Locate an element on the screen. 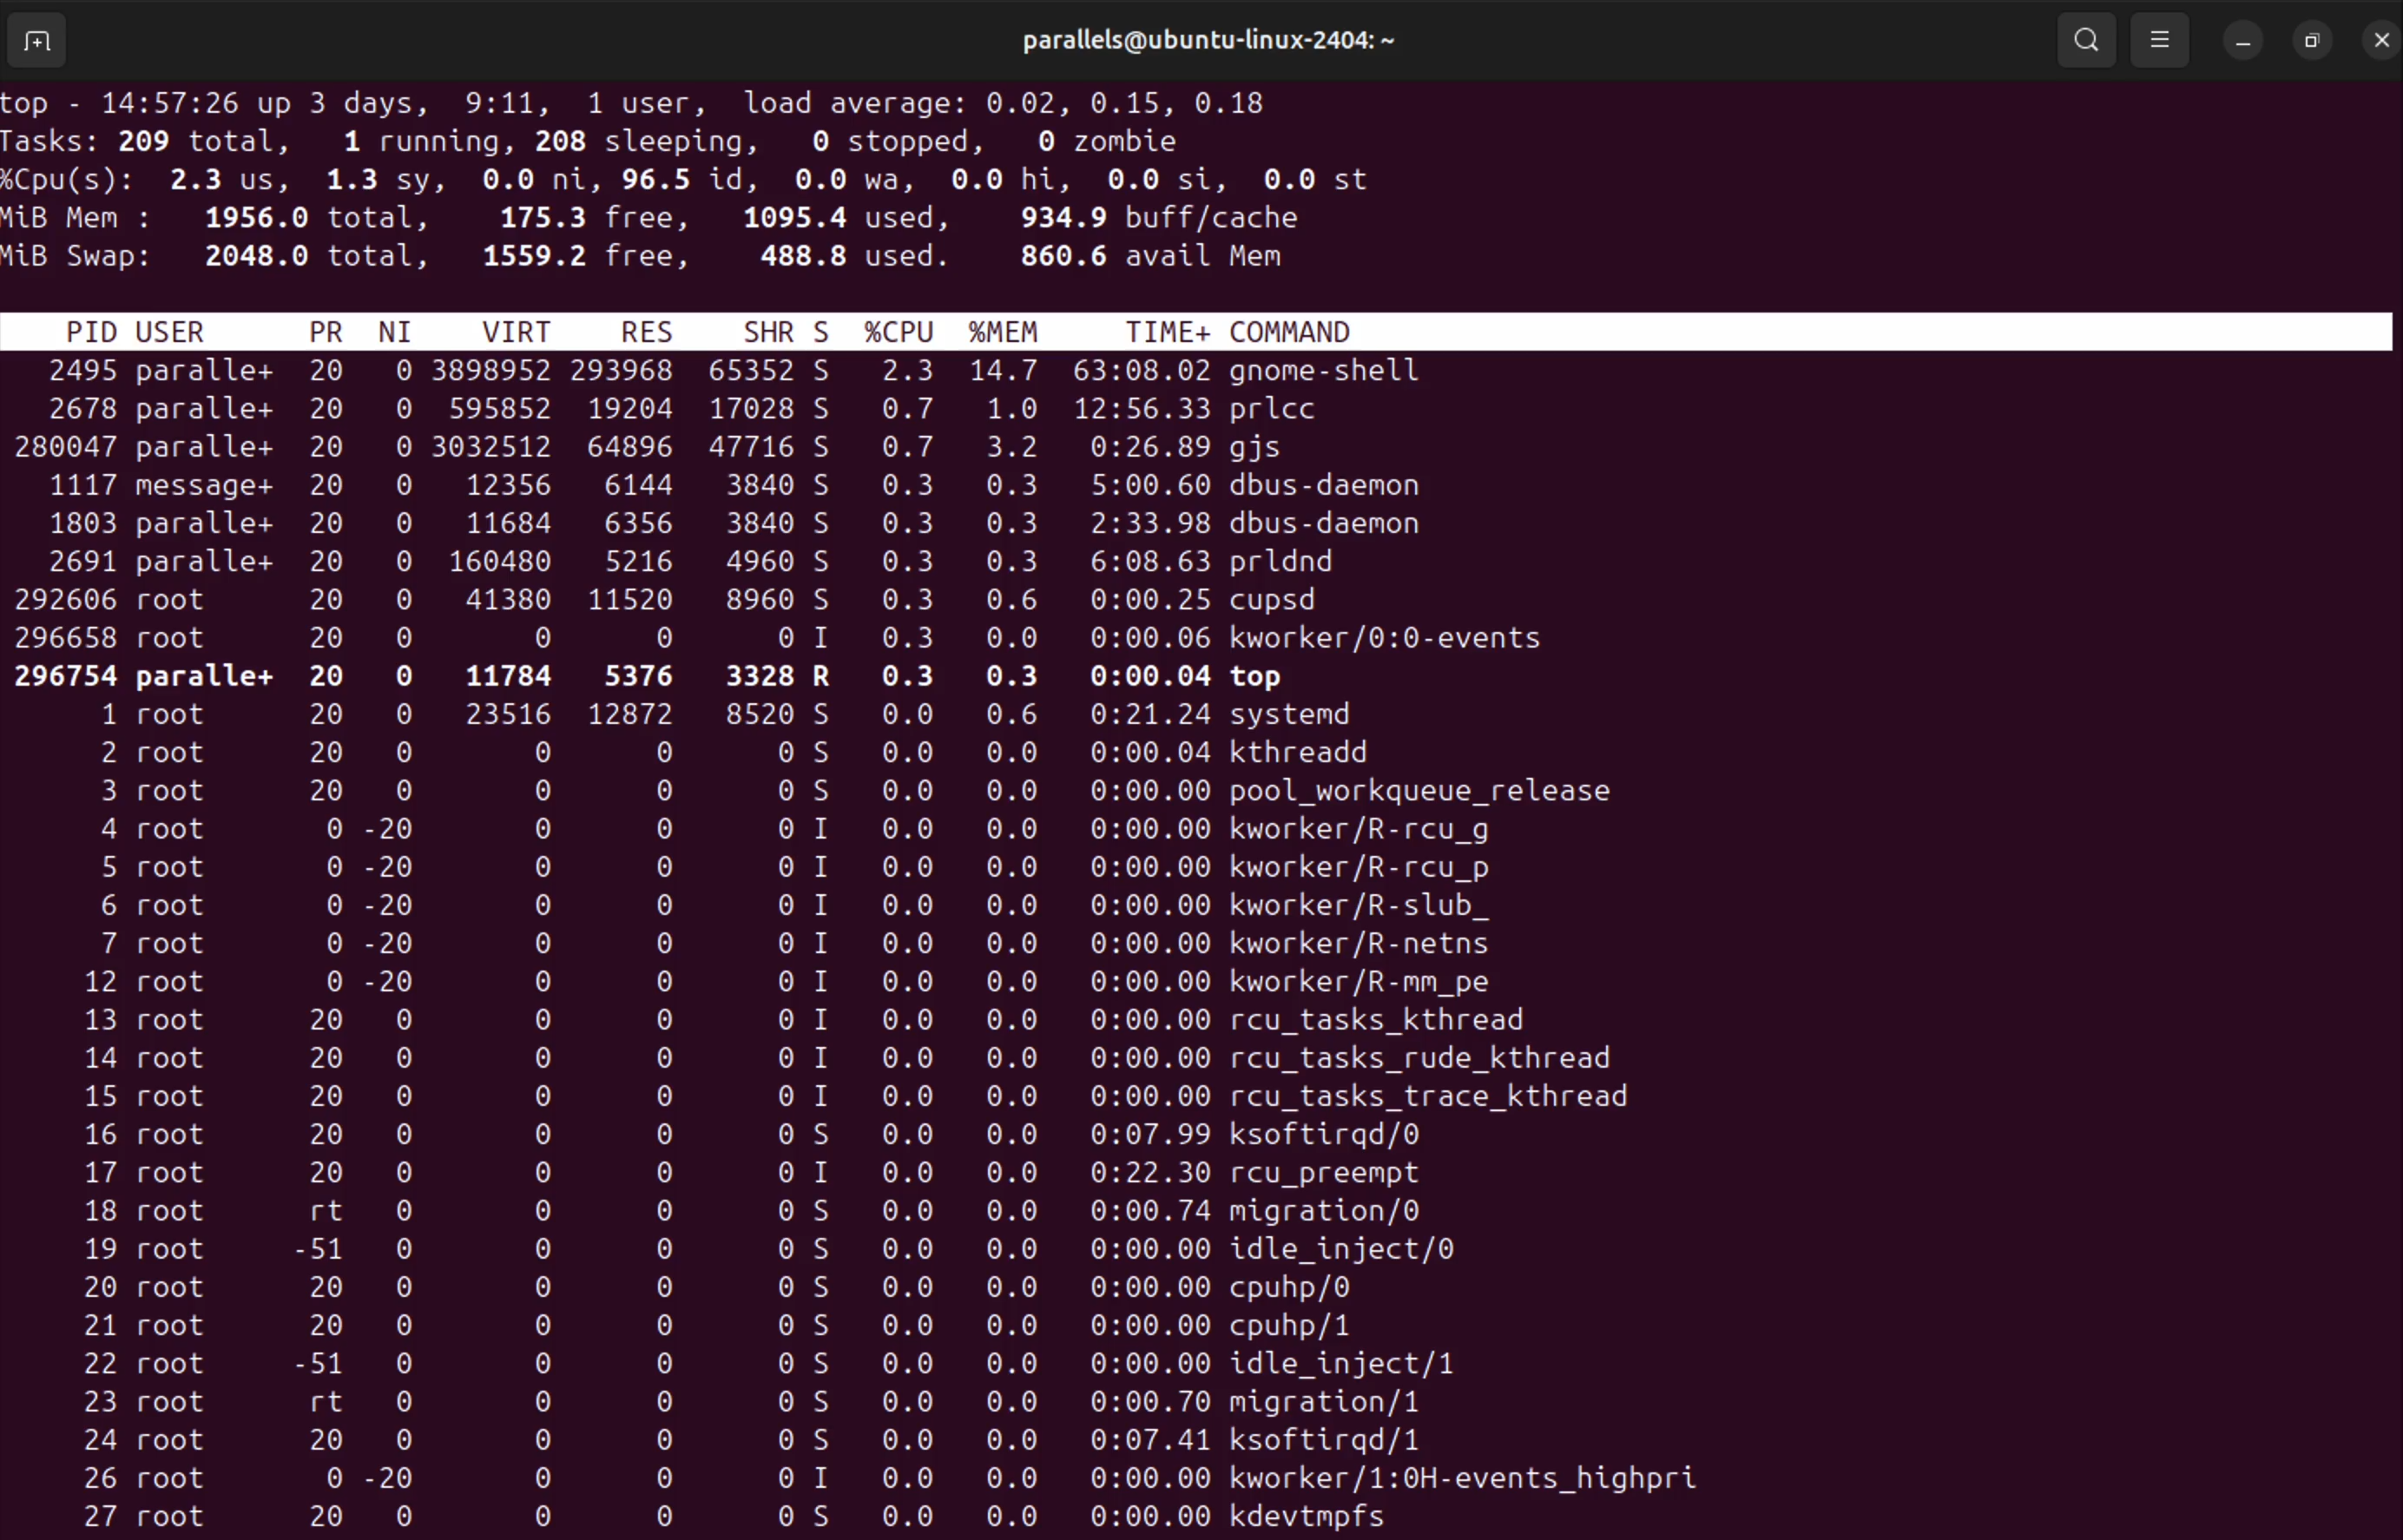  Pr  is located at coordinates (328, 328).